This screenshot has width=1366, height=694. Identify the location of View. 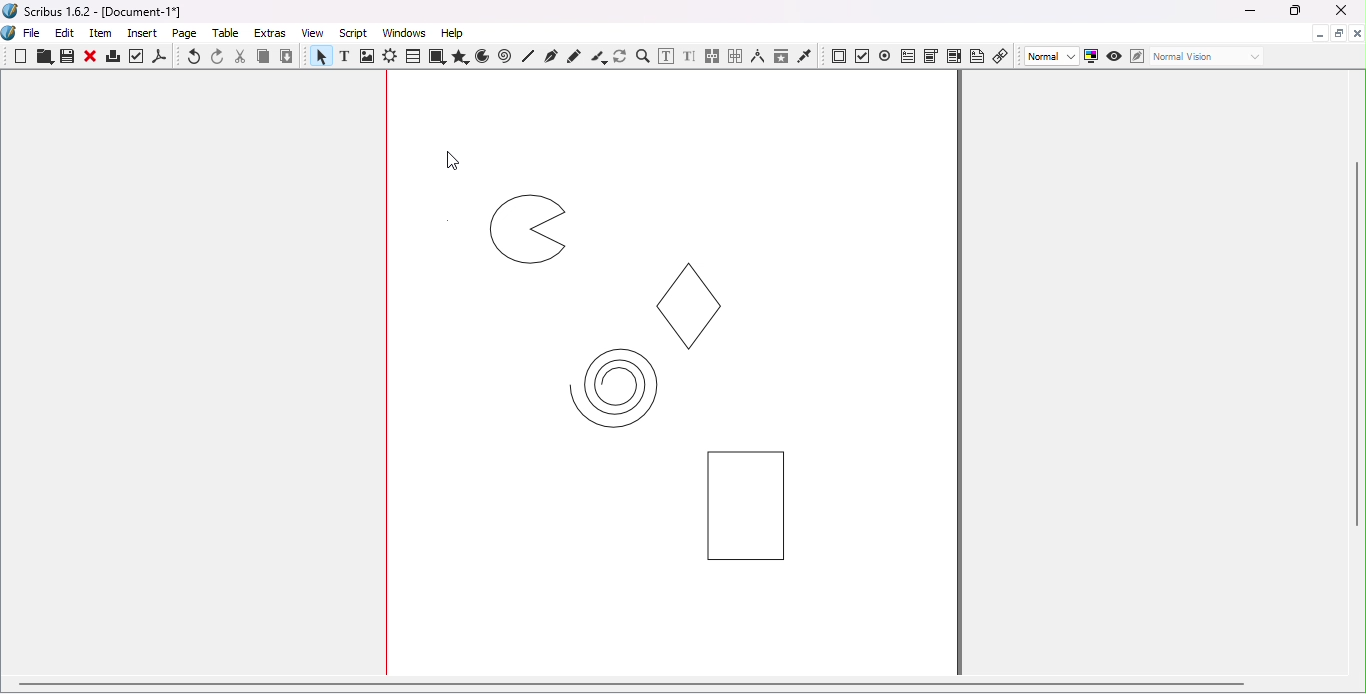
(317, 32).